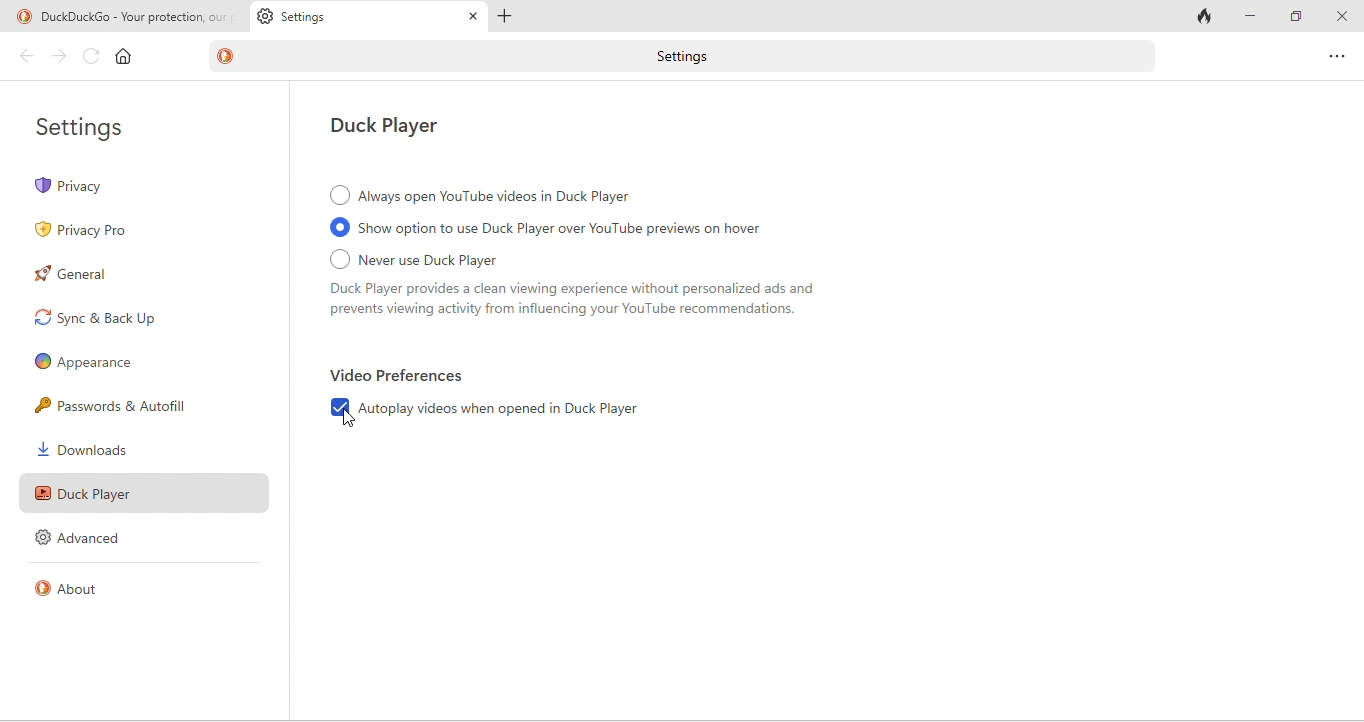 Image resolution: width=1364 pixels, height=722 pixels. Describe the element at coordinates (579, 229) in the screenshot. I see `show option to use duck player` at that location.